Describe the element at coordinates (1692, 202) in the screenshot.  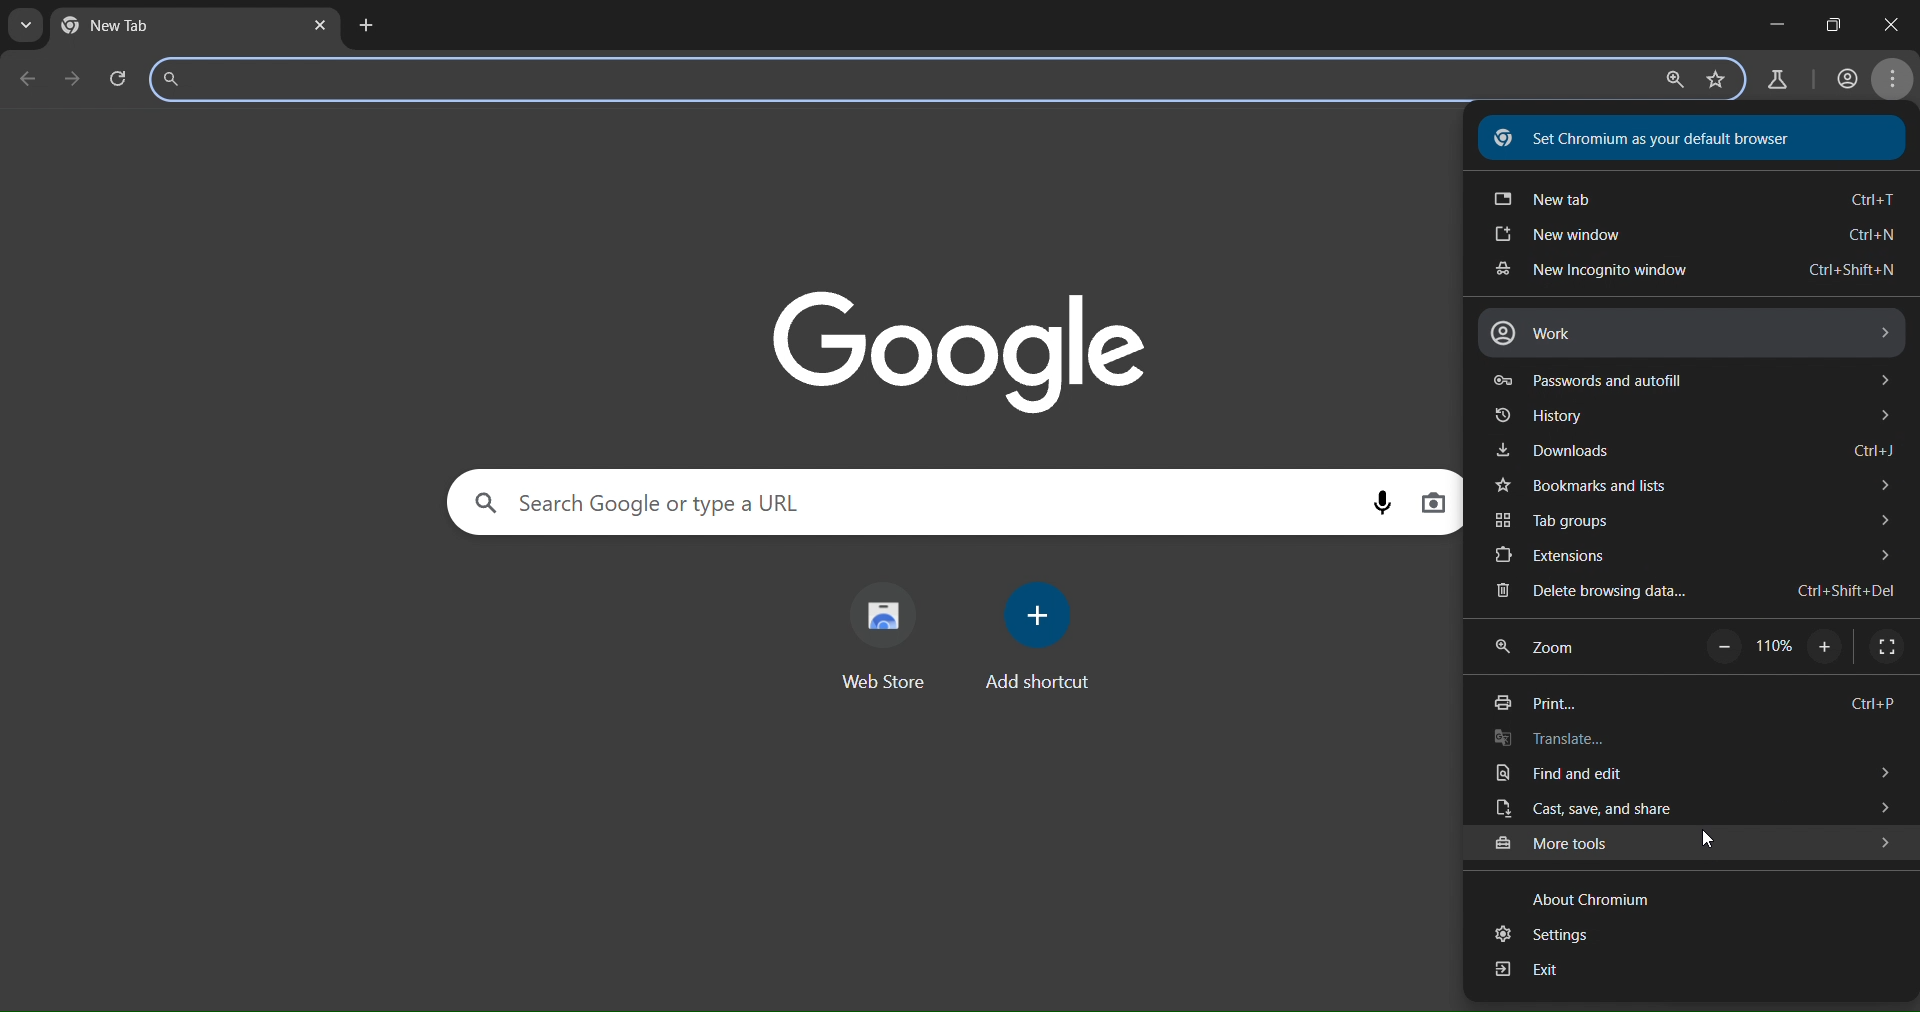
I see `new tab Ctrl+T` at that location.